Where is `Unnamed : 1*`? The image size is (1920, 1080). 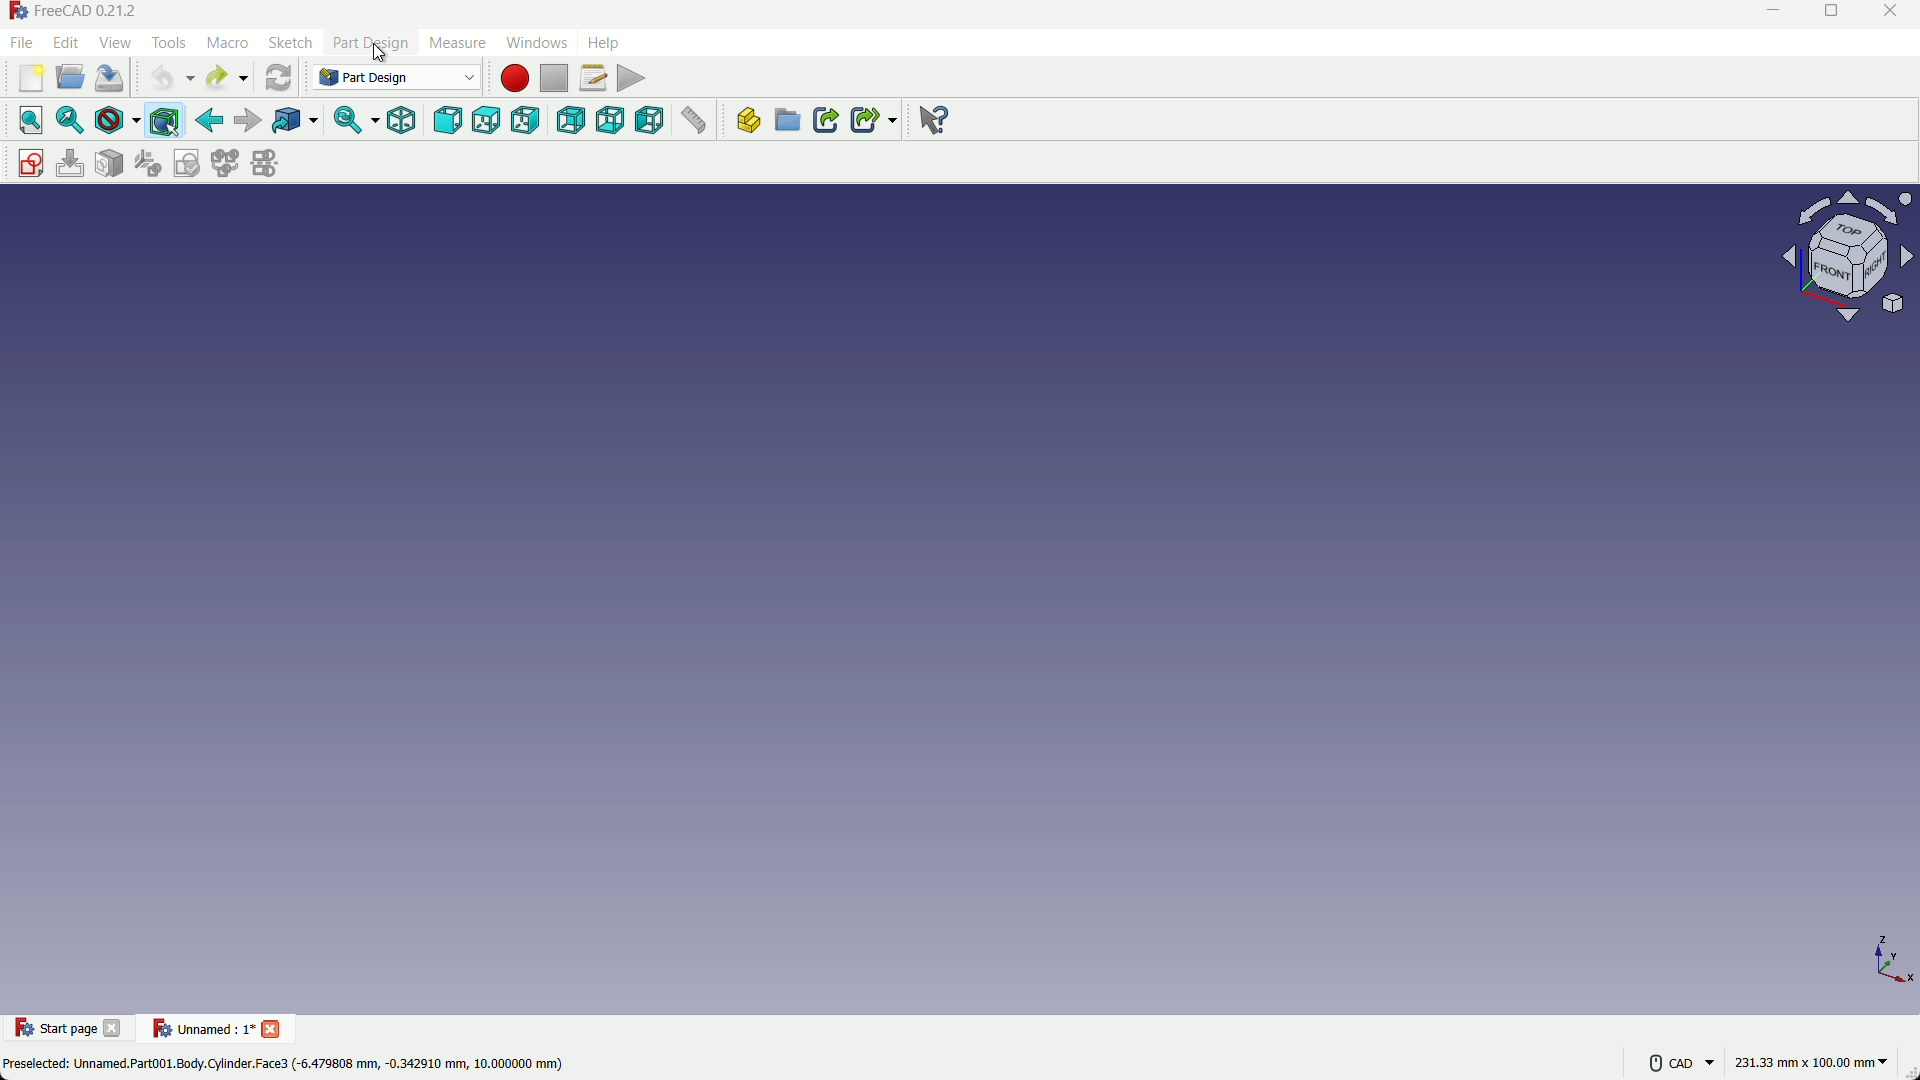 Unnamed : 1* is located at coordinates (205, 1024).